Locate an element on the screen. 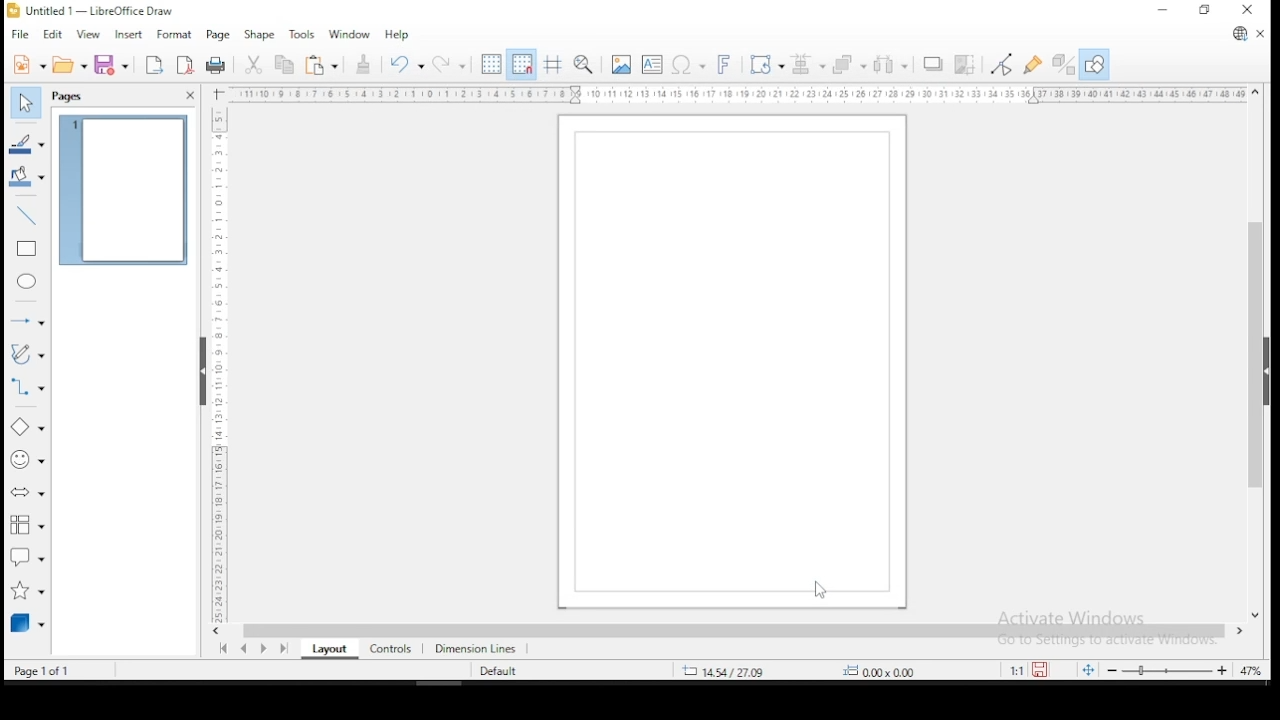 The width and height of the screenshot is (1280, 720). insert special characters is located at coordinates (688, 66).